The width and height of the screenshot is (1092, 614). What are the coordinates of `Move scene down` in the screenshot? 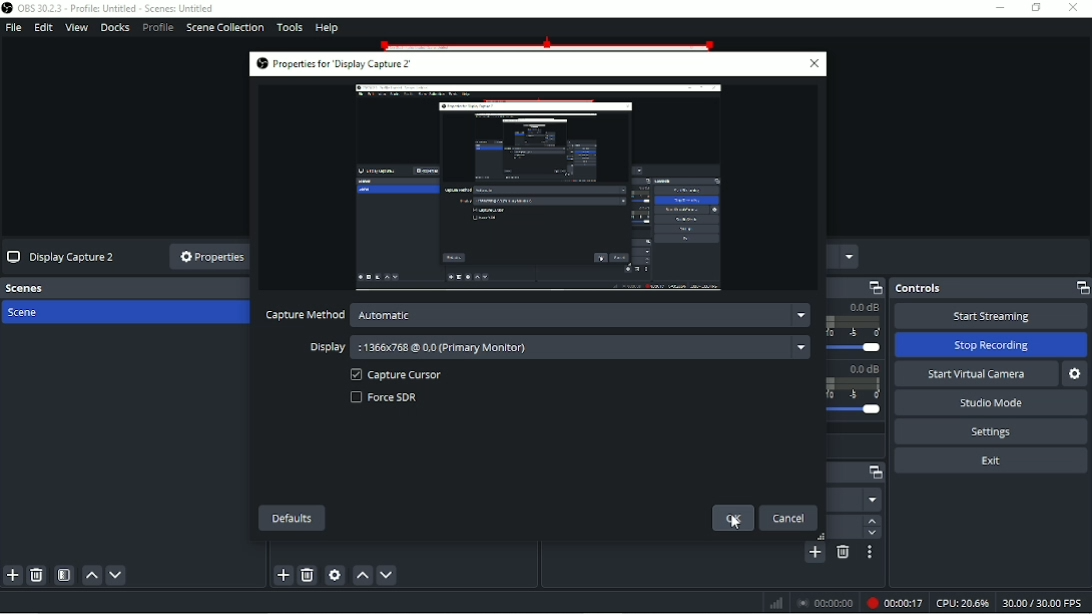 It's located at (117, 574).